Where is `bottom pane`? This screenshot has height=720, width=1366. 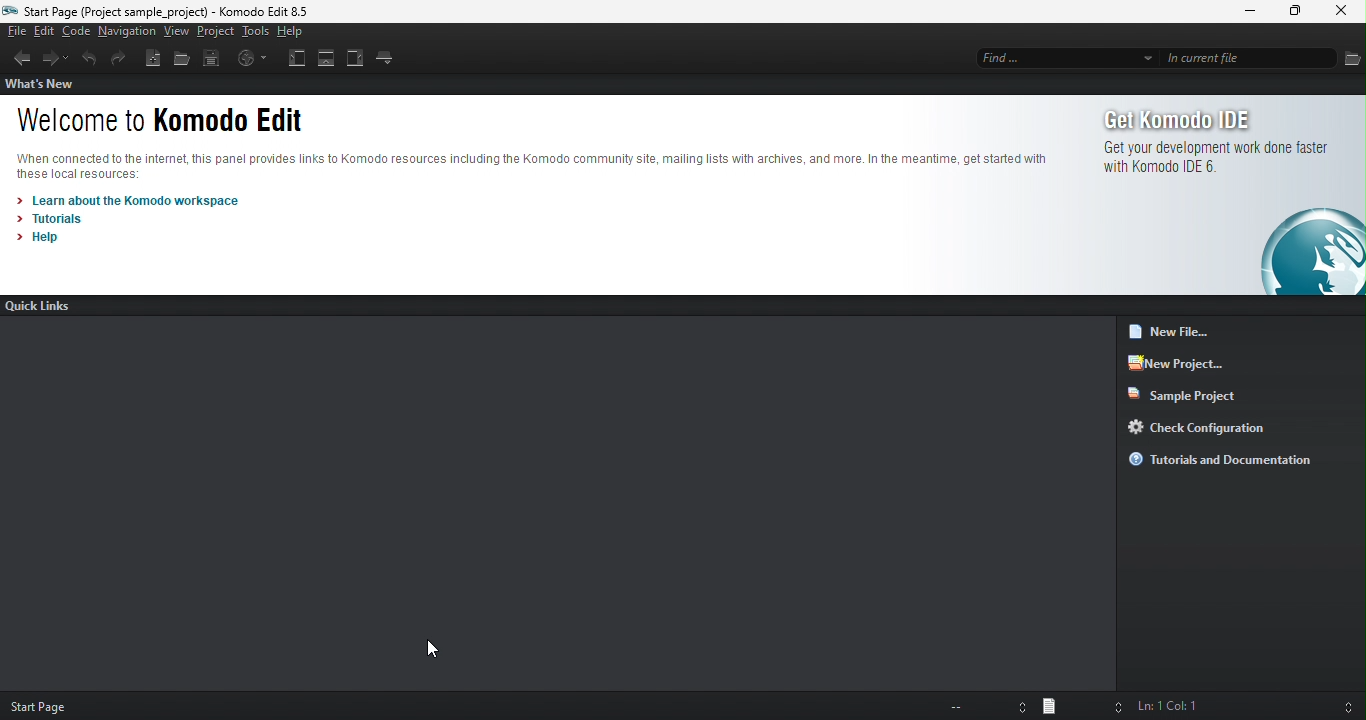
bottom pane is located at coordinates (331, 57).